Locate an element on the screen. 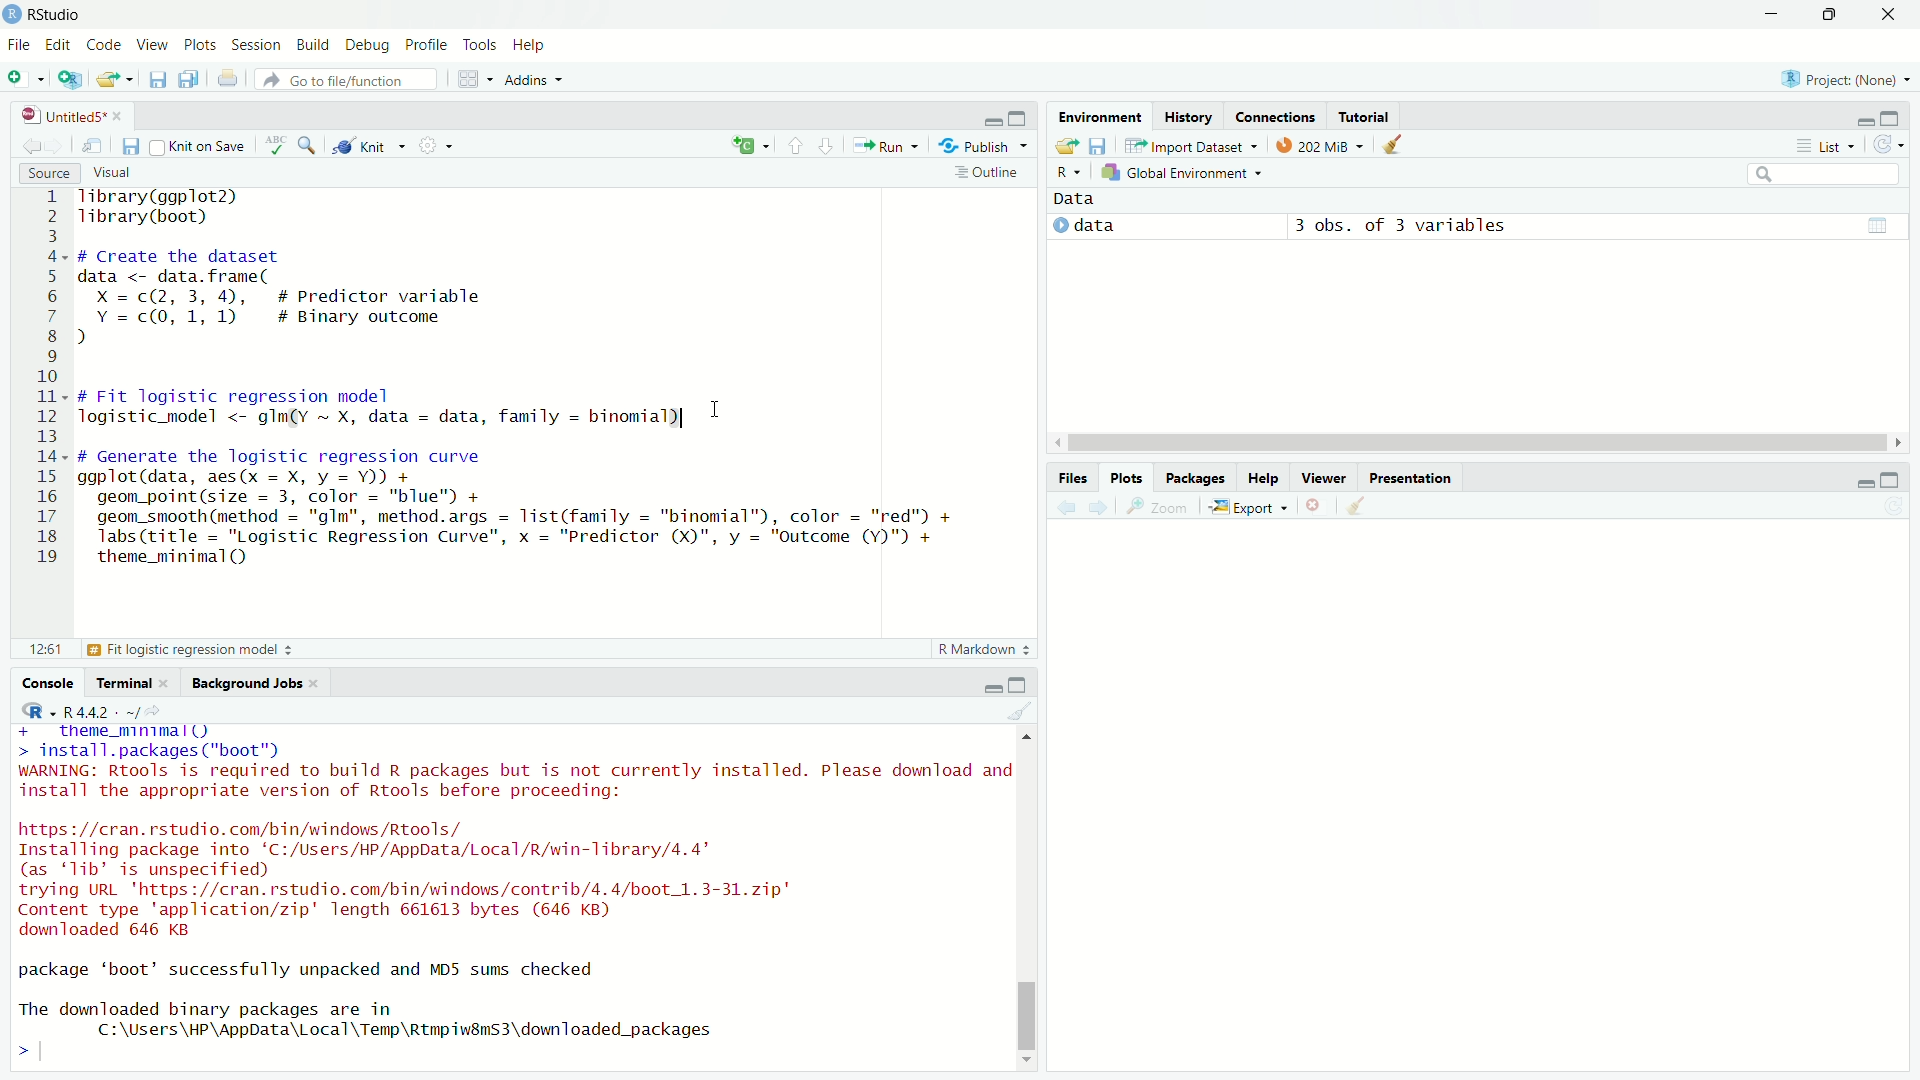  Help is located at coordinates (530, 44).